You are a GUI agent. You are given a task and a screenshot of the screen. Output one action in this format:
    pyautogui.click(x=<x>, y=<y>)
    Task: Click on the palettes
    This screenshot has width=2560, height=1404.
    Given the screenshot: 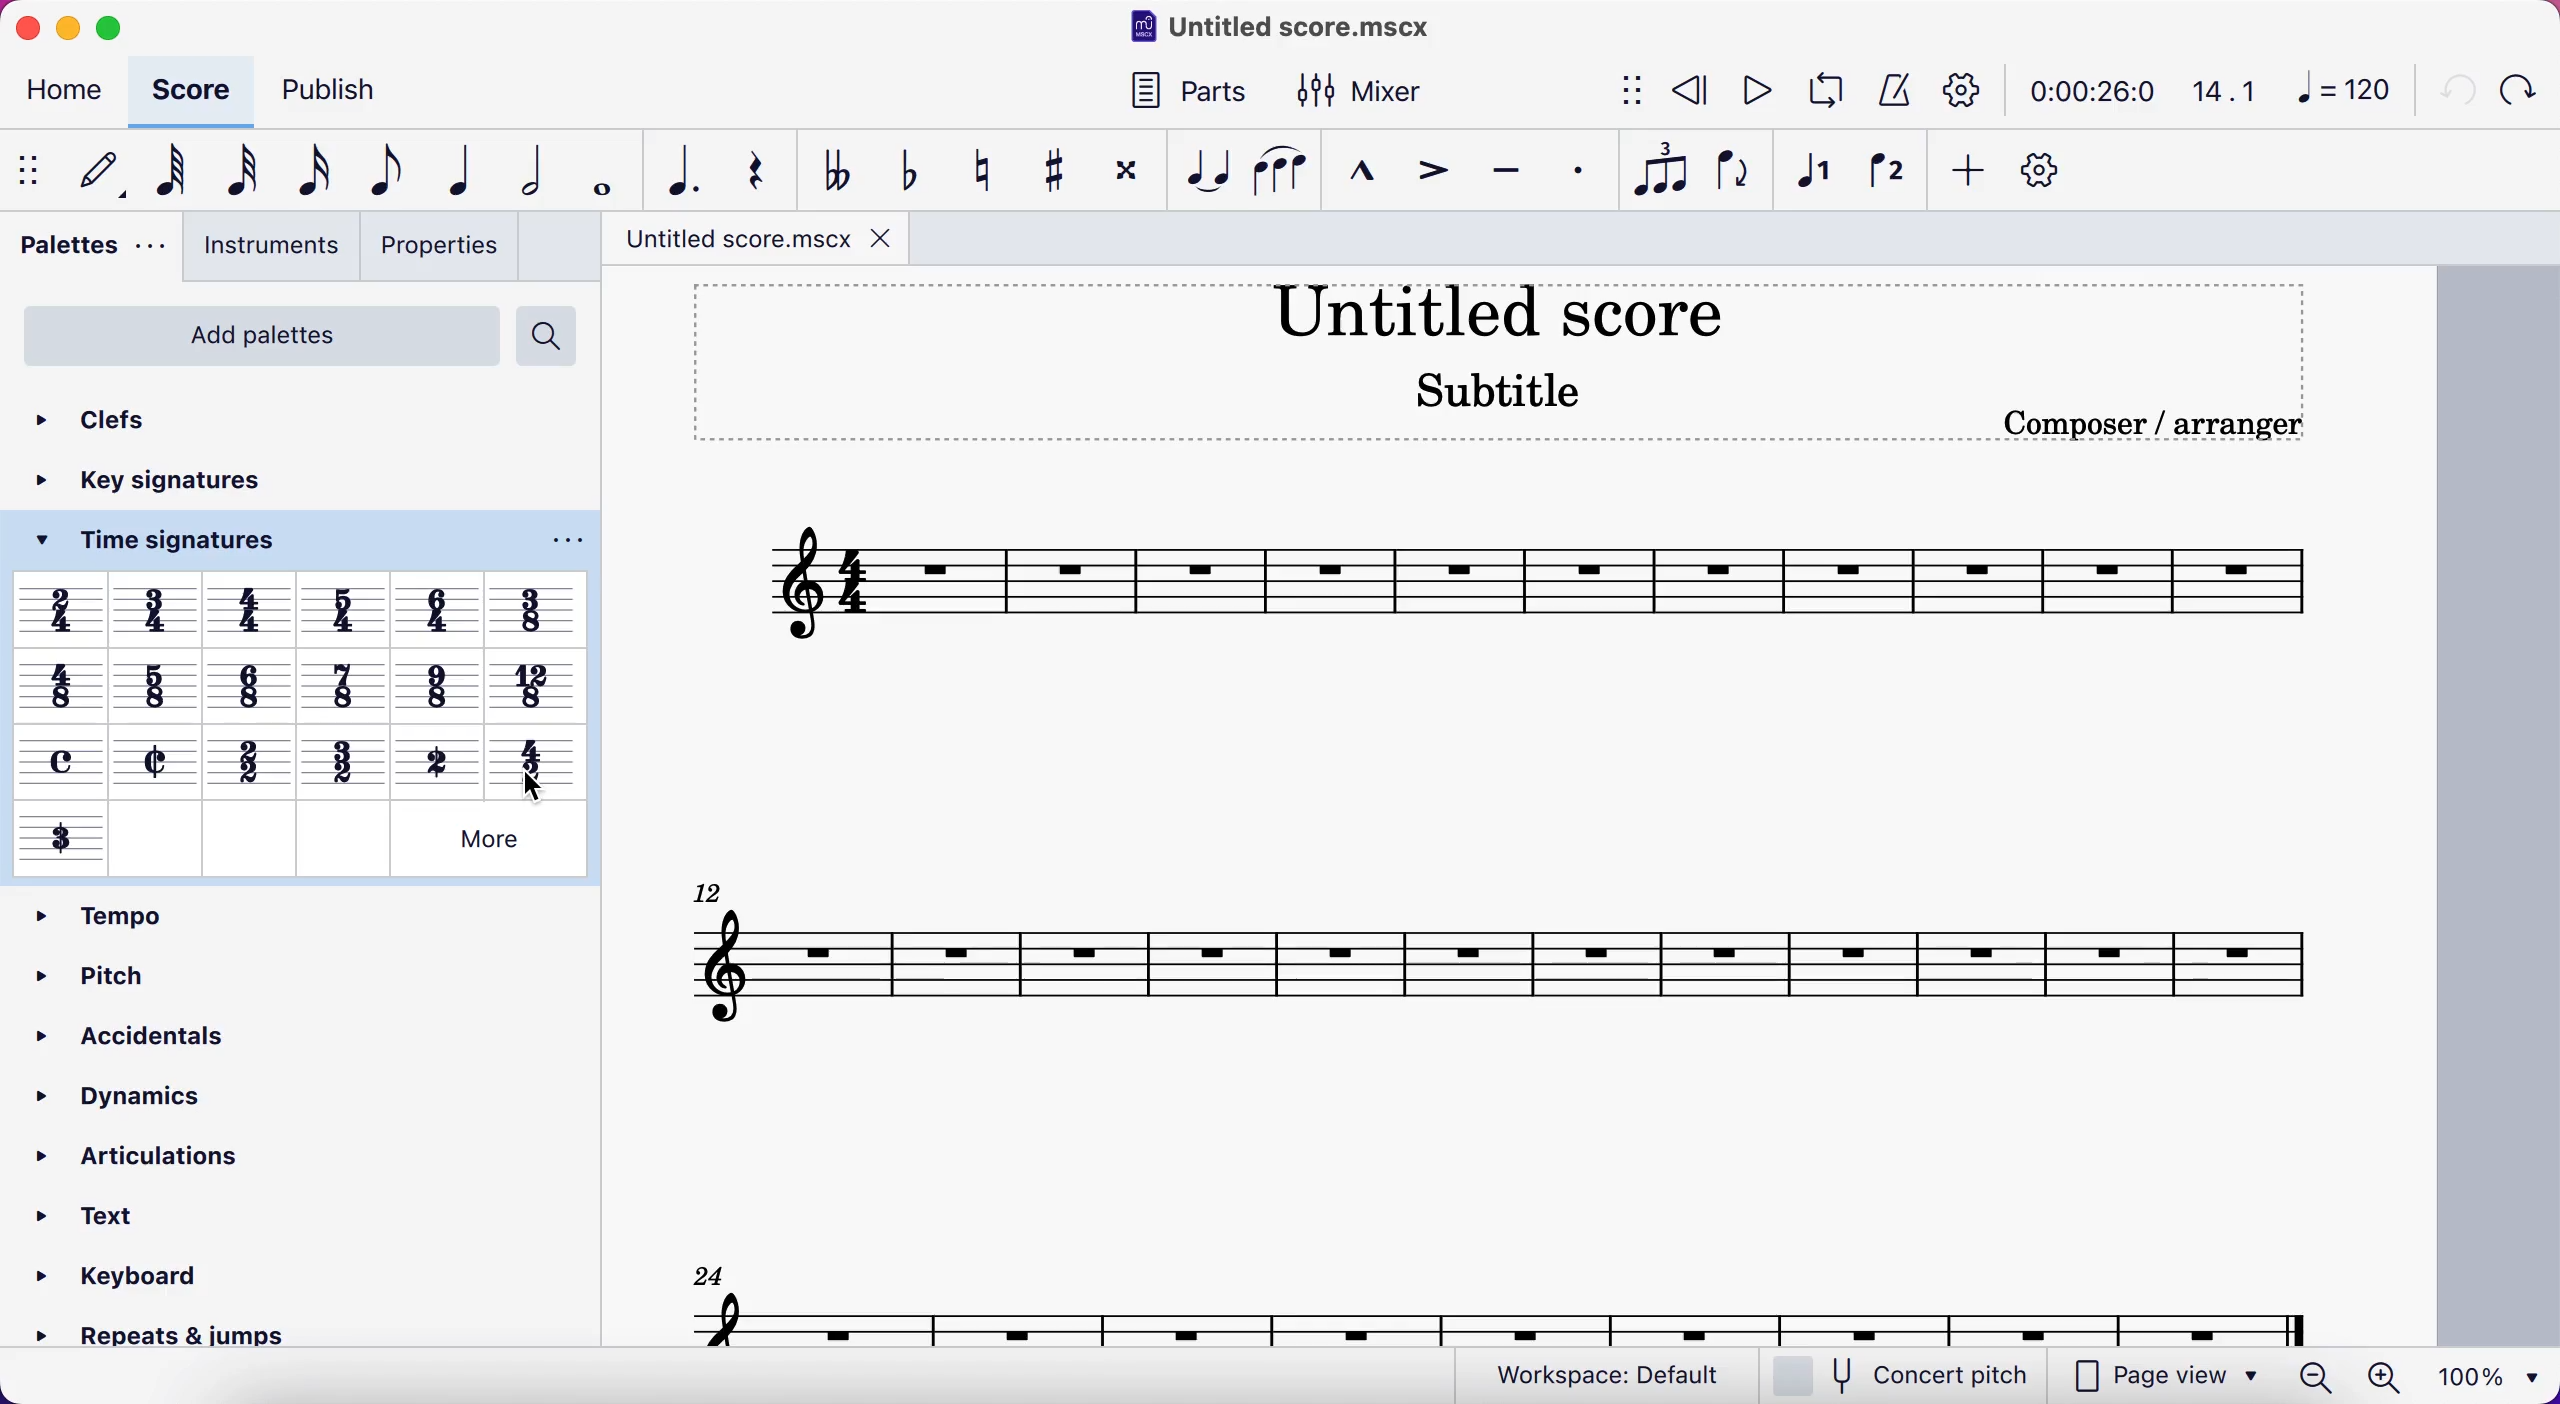 What is the action you would take?
    pyautogui.click(x=90, y=251)
    